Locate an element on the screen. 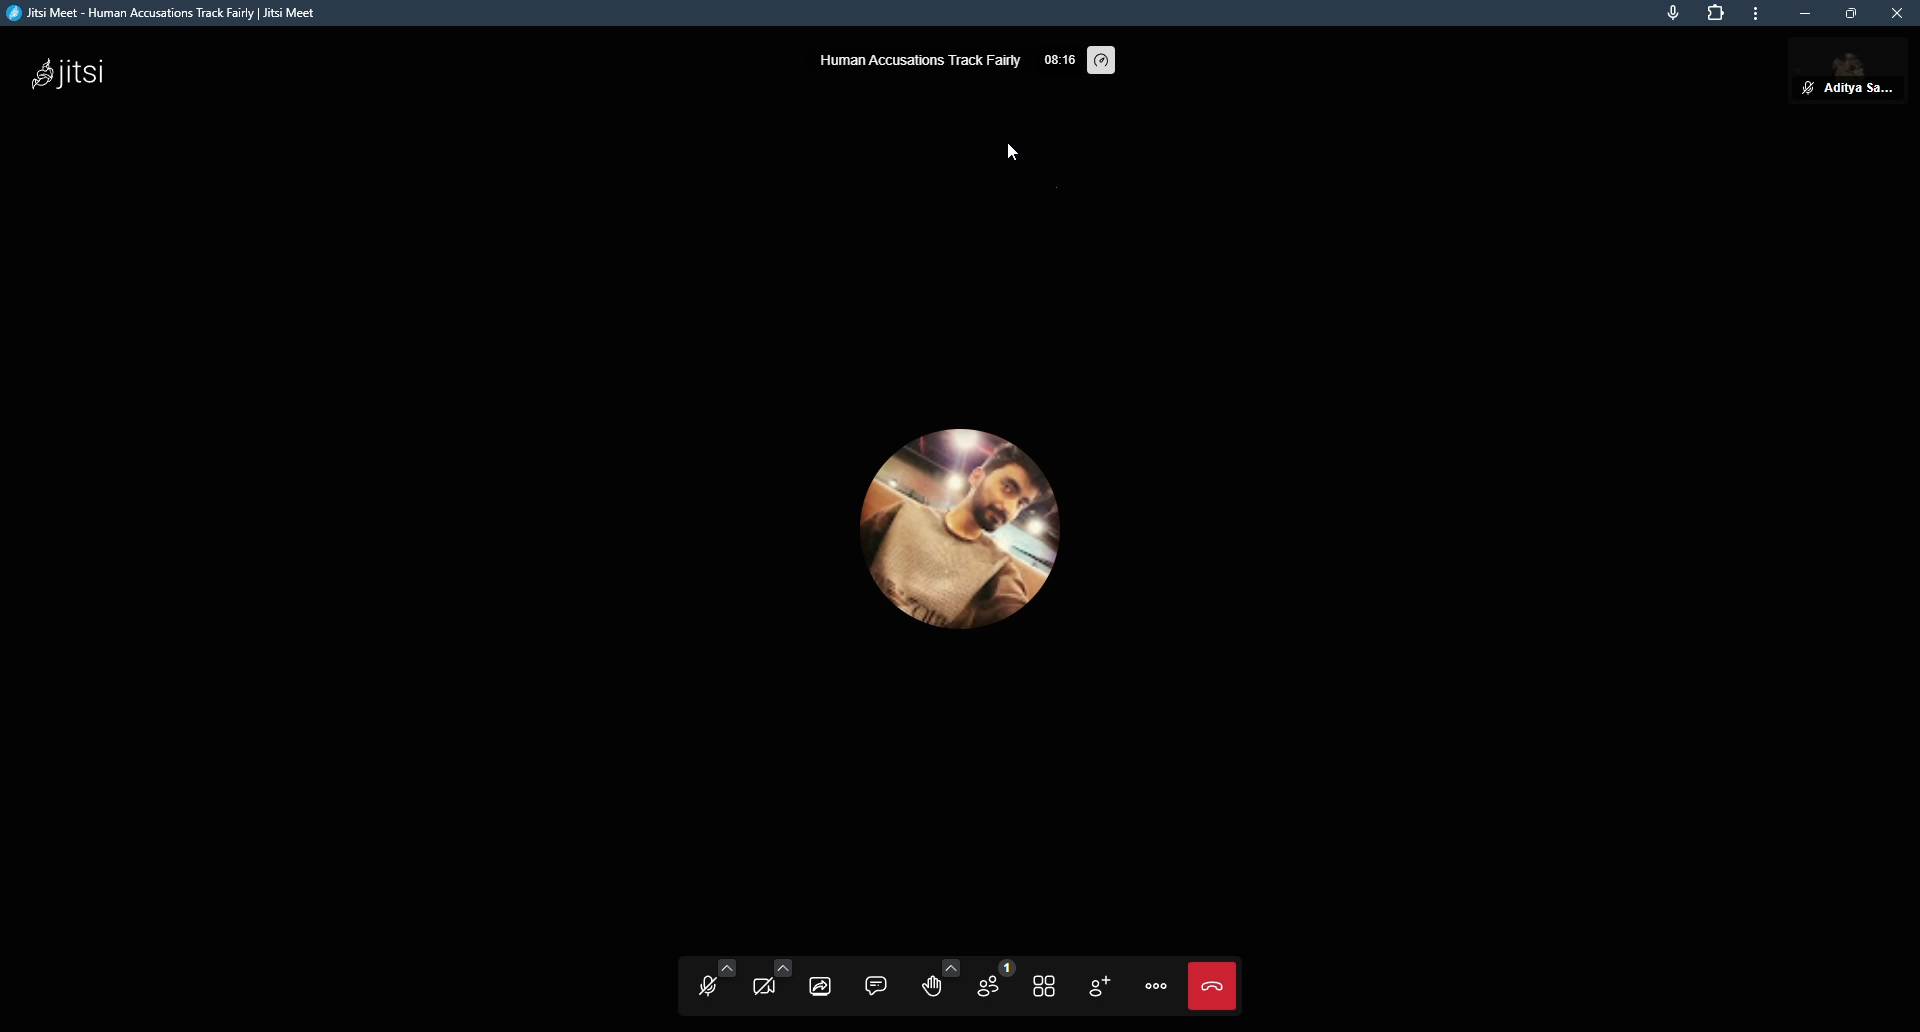 This screenshot has height=1032, width=1920. human accusations track fairly is located at coordinates (907, 61).